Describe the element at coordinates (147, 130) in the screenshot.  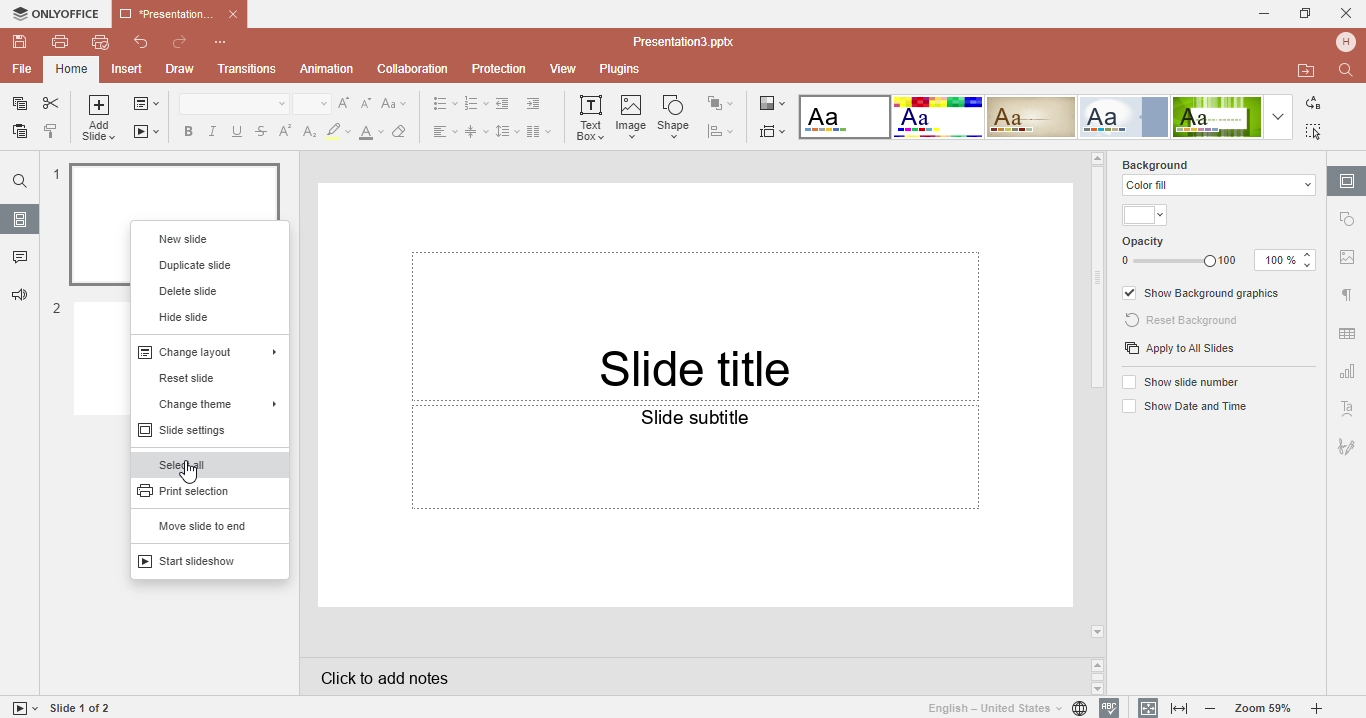
I see `Start slideshow` at that location.